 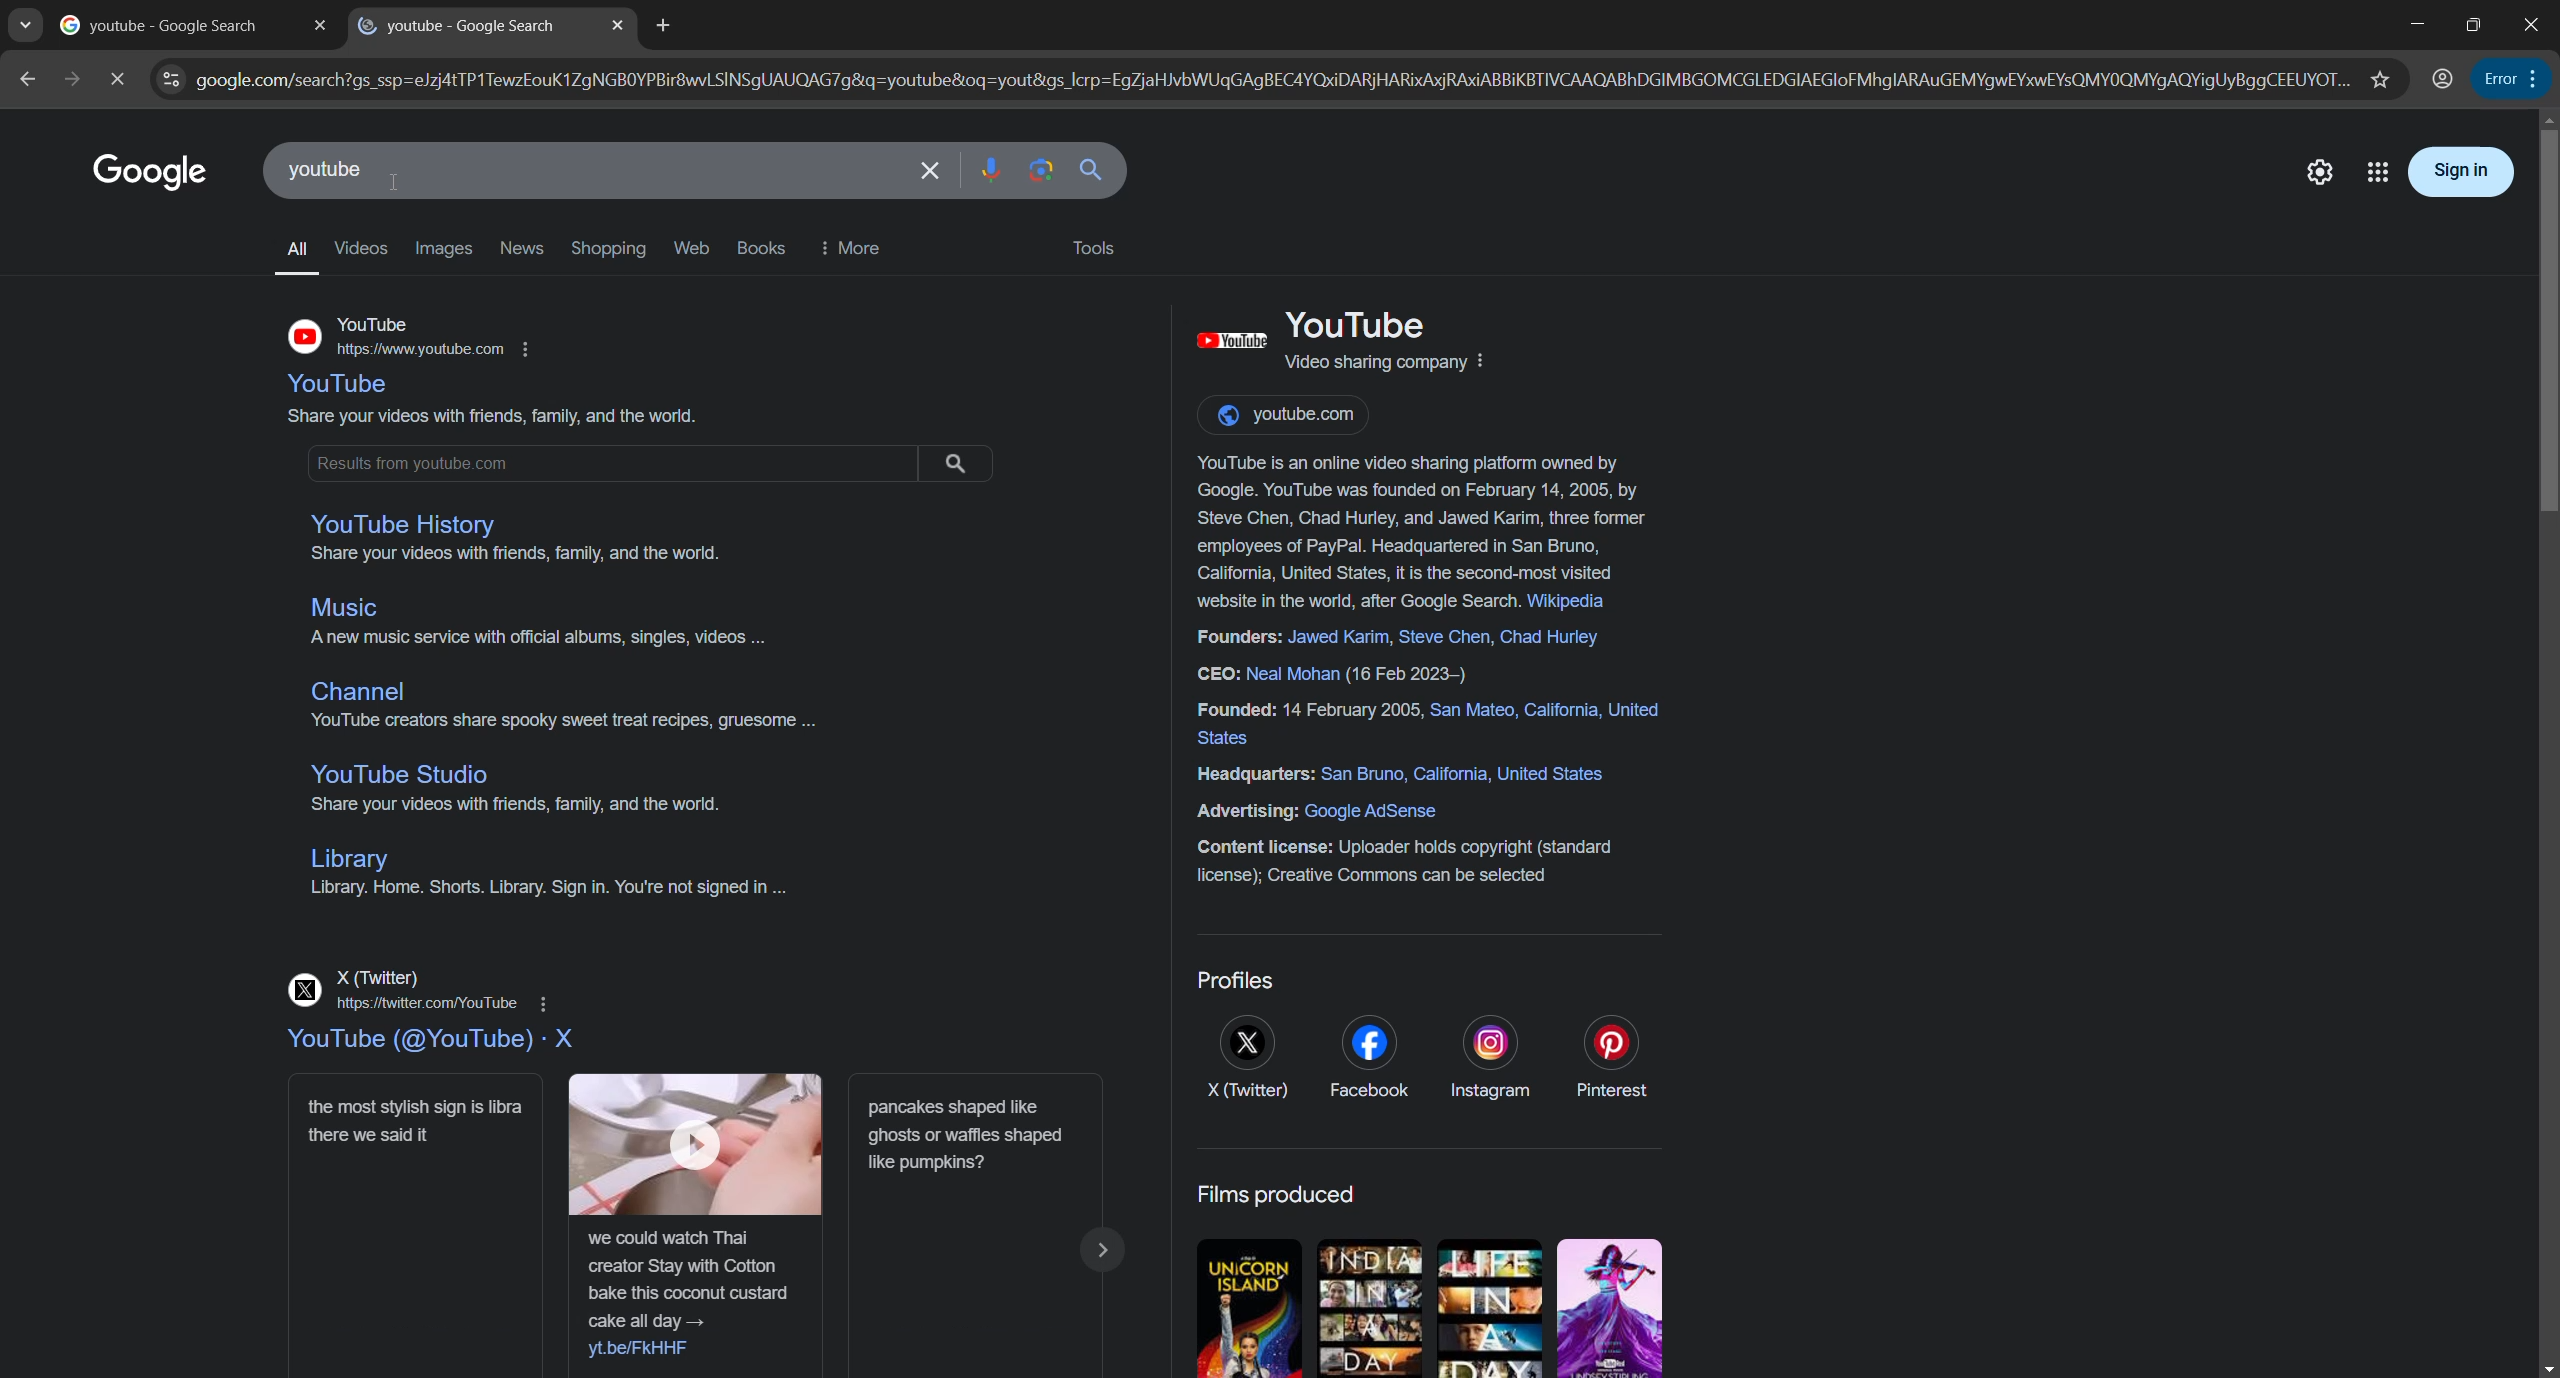 I want to click on more apps, so click(x=2375, y=172).